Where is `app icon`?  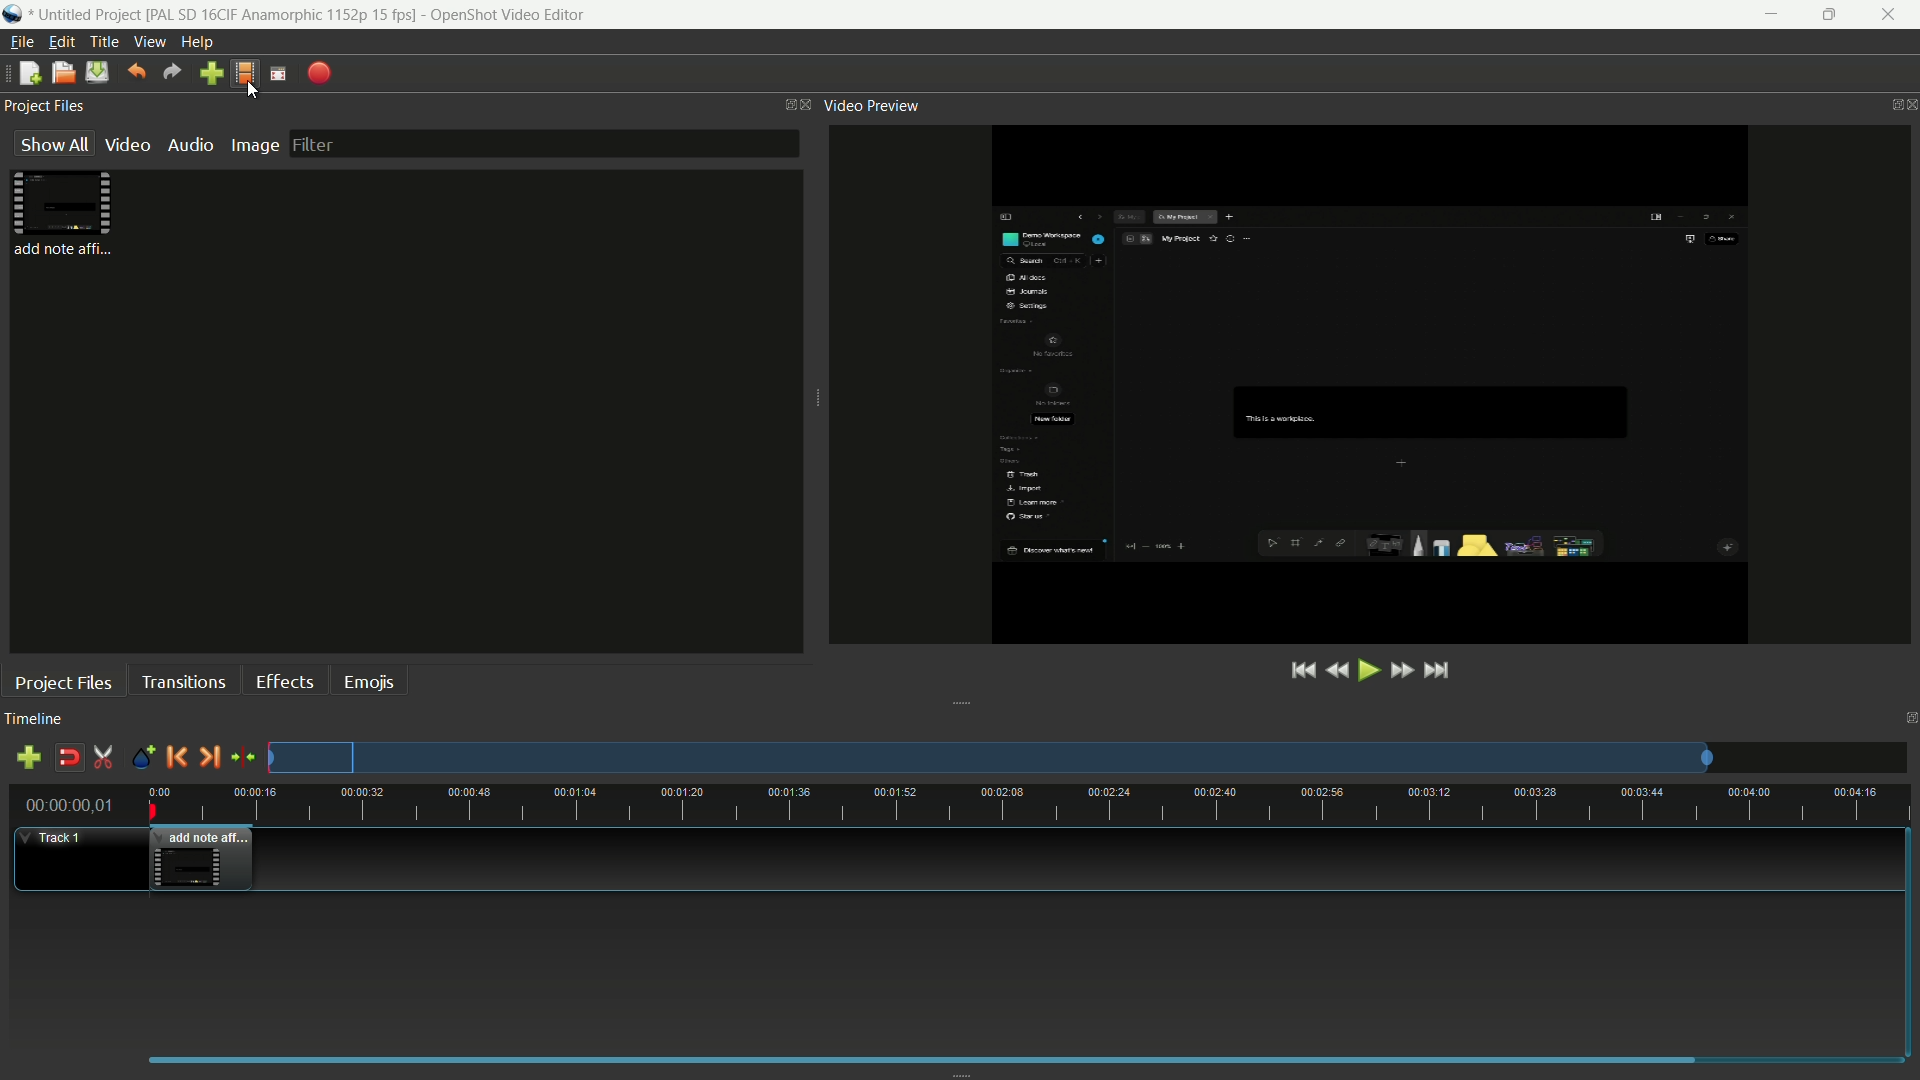 app icon is located at coordinates (16, 14).